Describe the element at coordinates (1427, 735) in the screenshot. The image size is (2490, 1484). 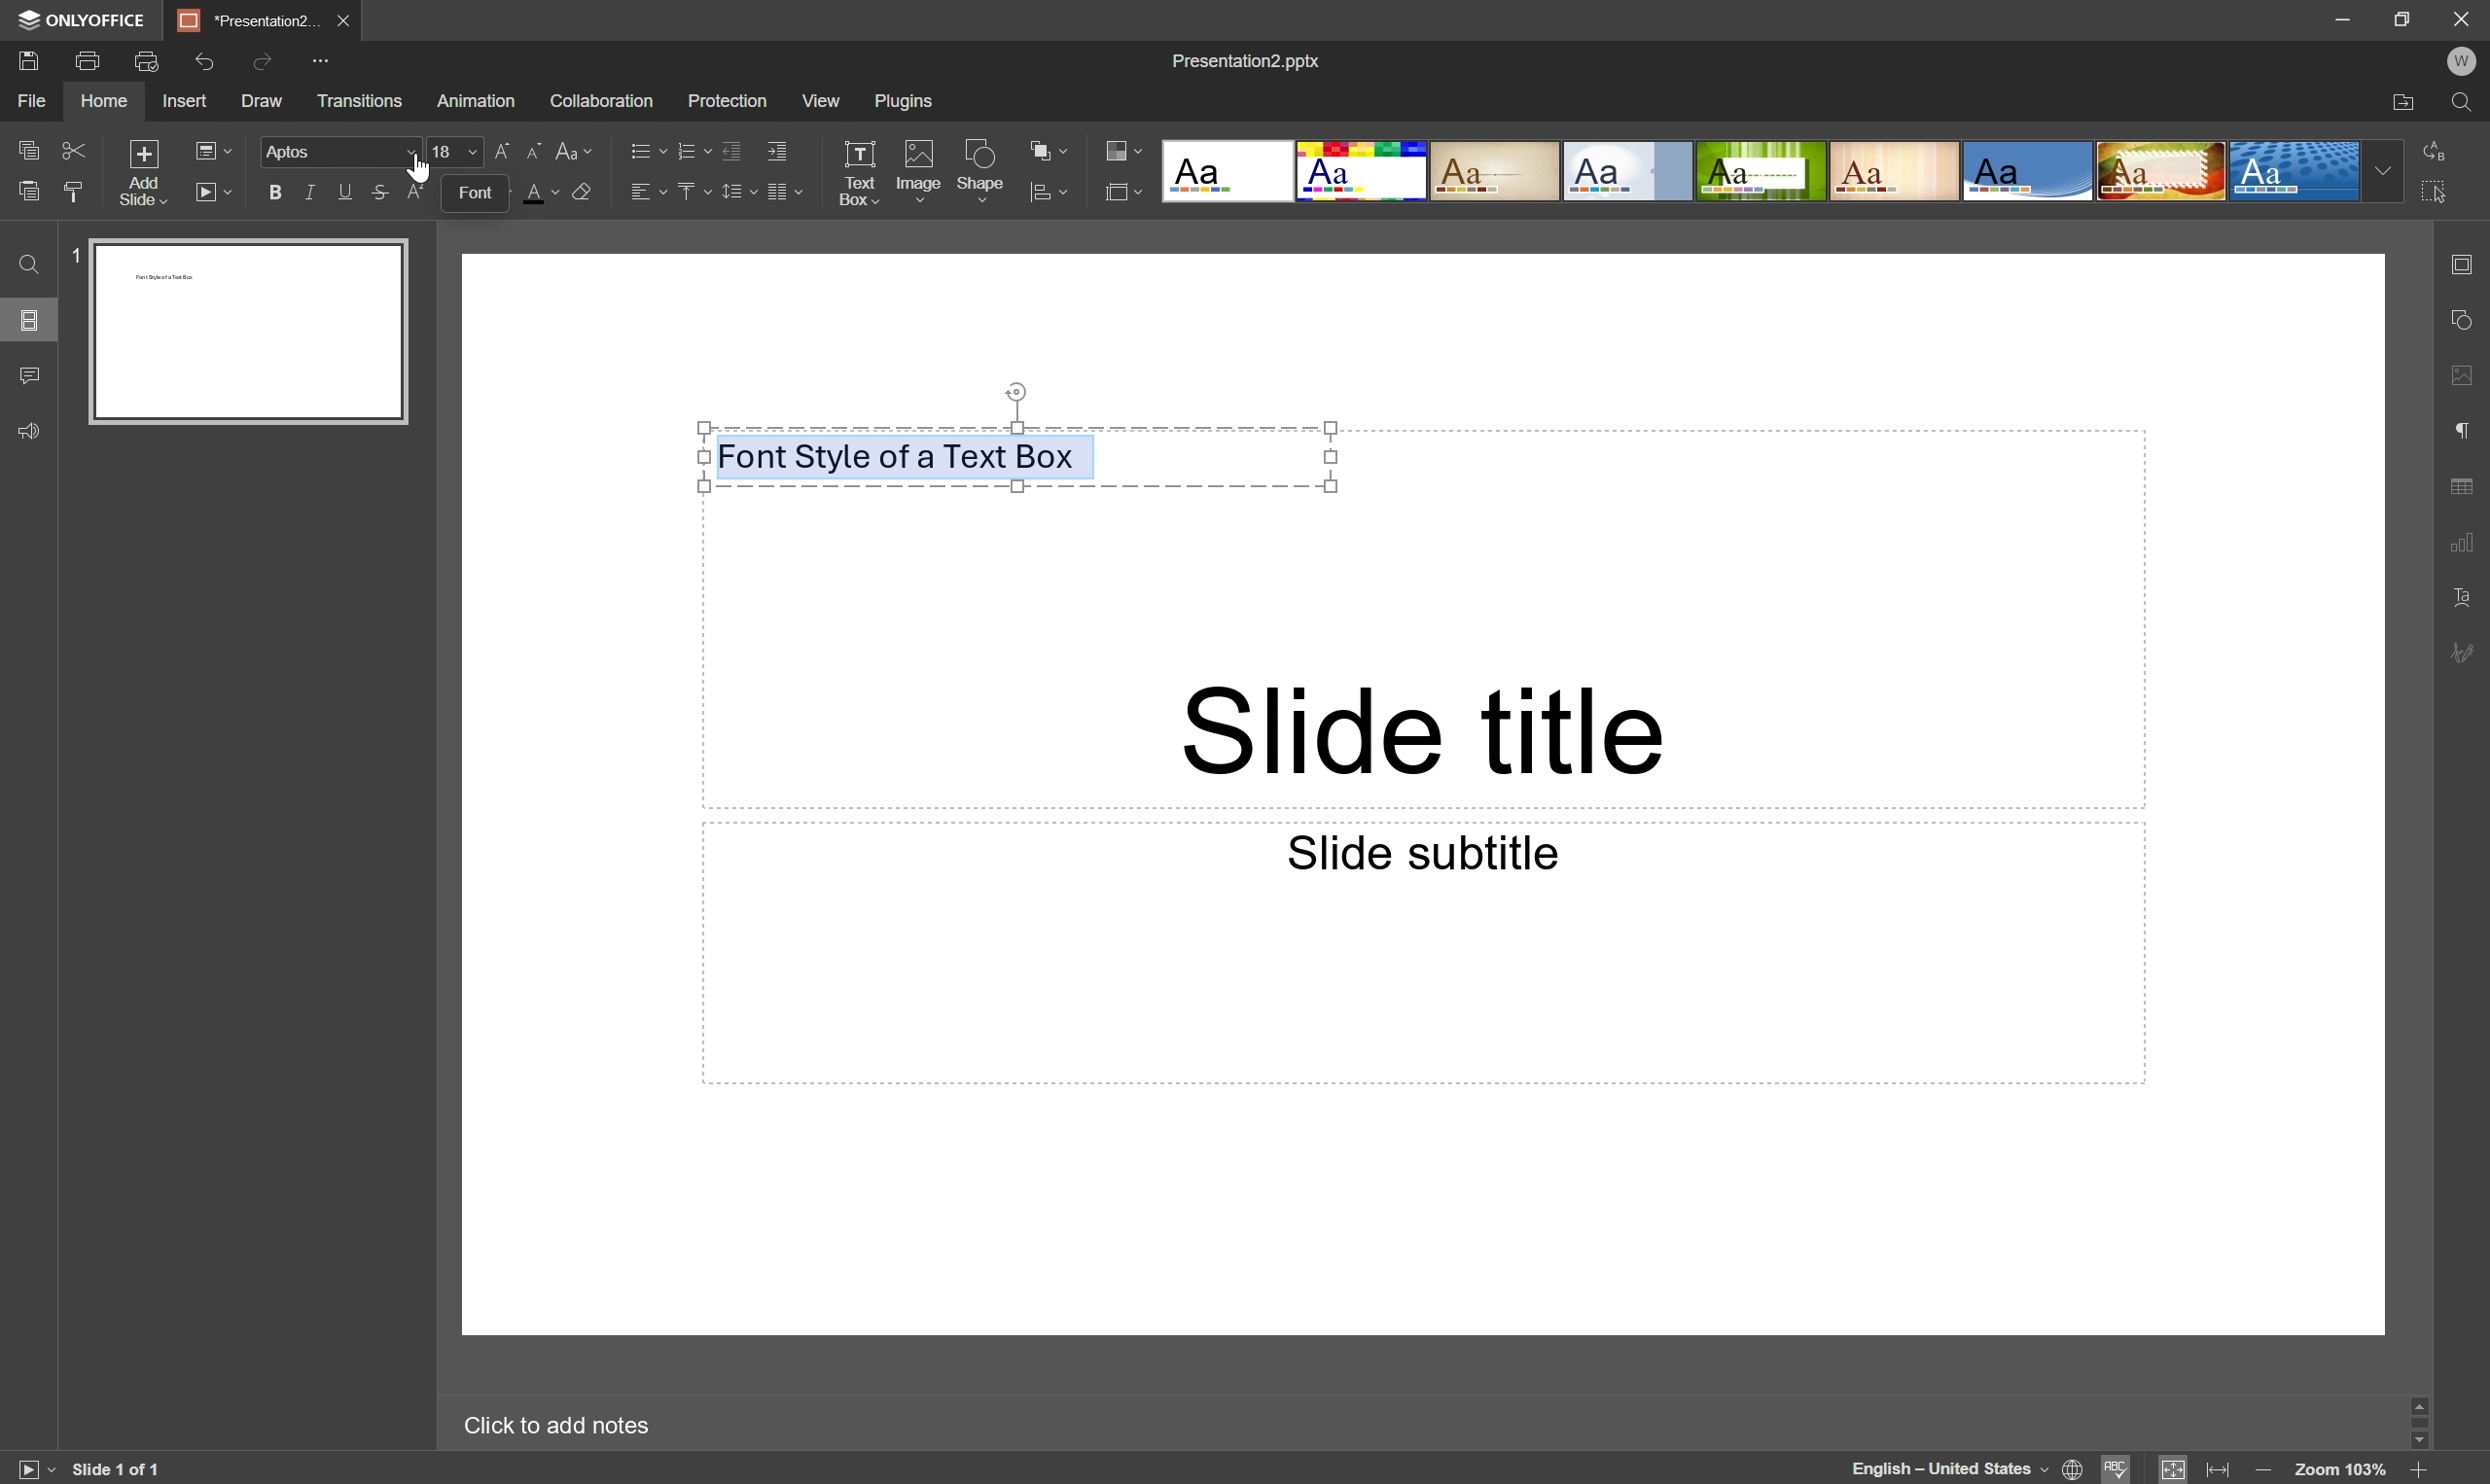
I see `Slide title` at that location.